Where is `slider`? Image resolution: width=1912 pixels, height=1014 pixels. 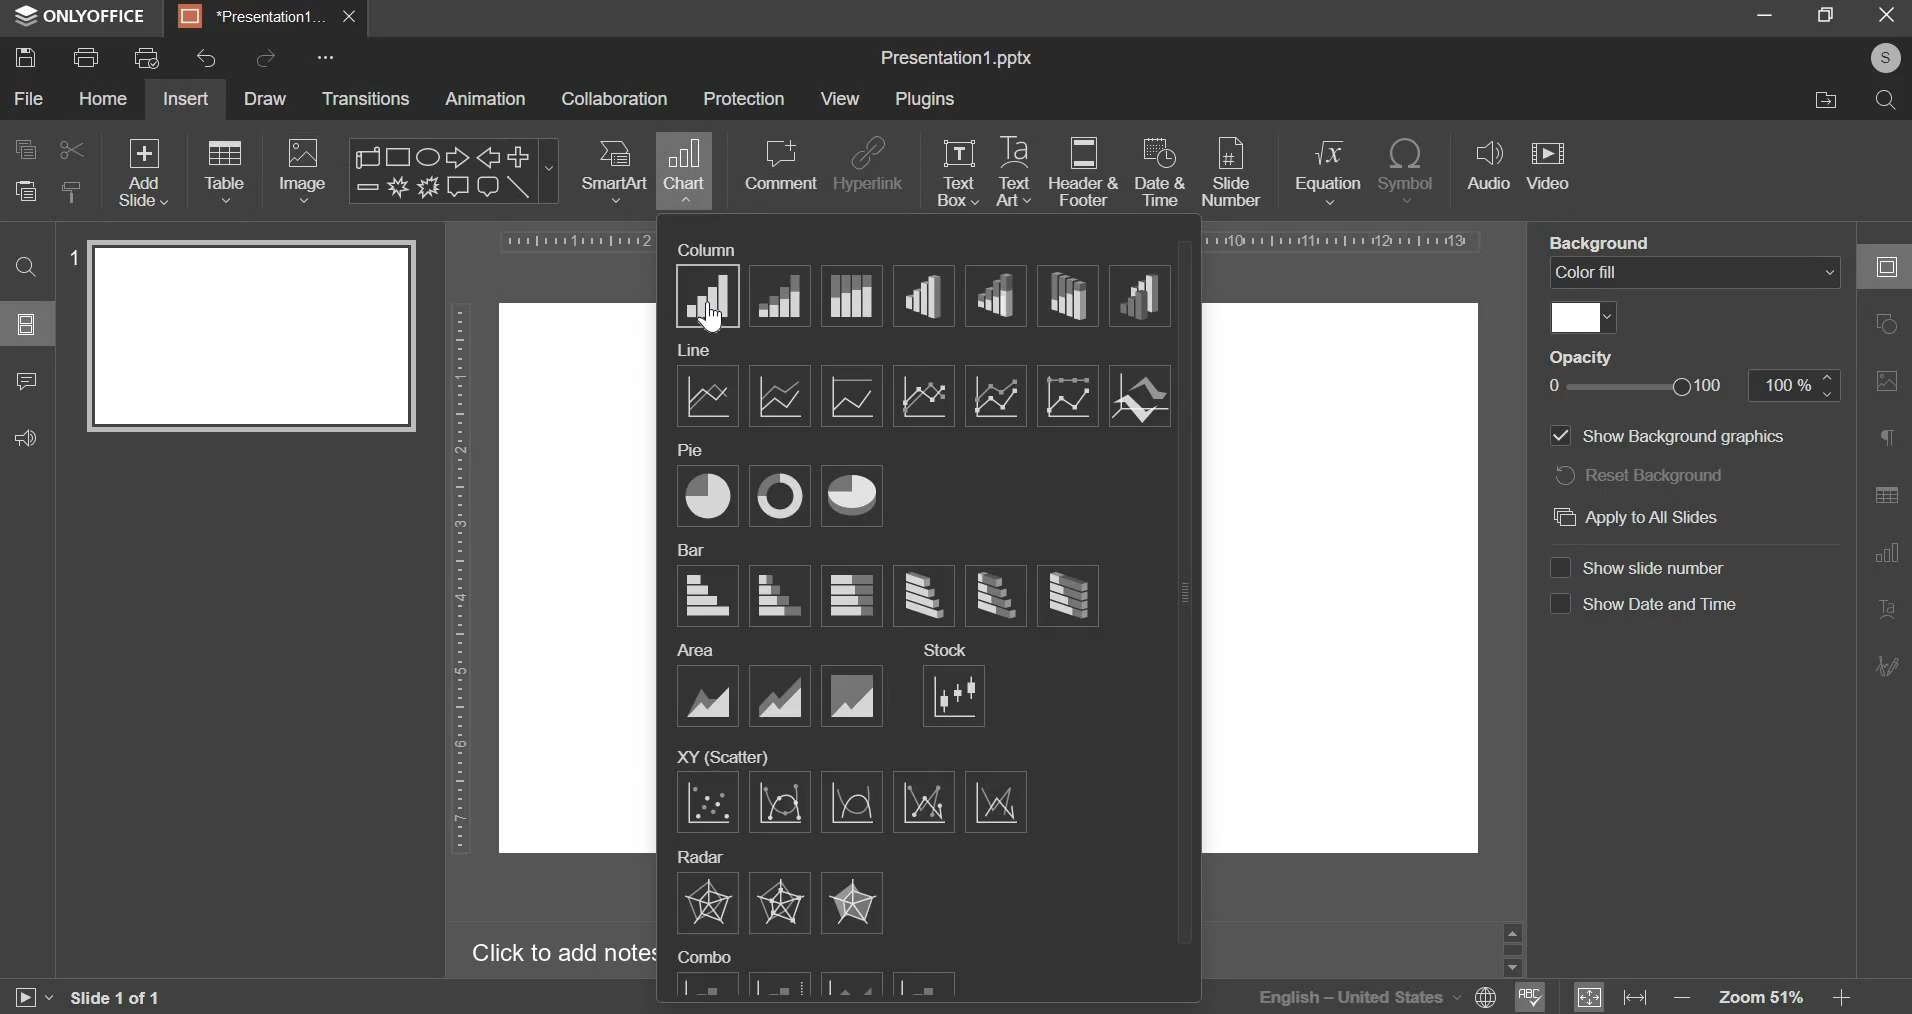
slider is located at coordinates (1513, 950).